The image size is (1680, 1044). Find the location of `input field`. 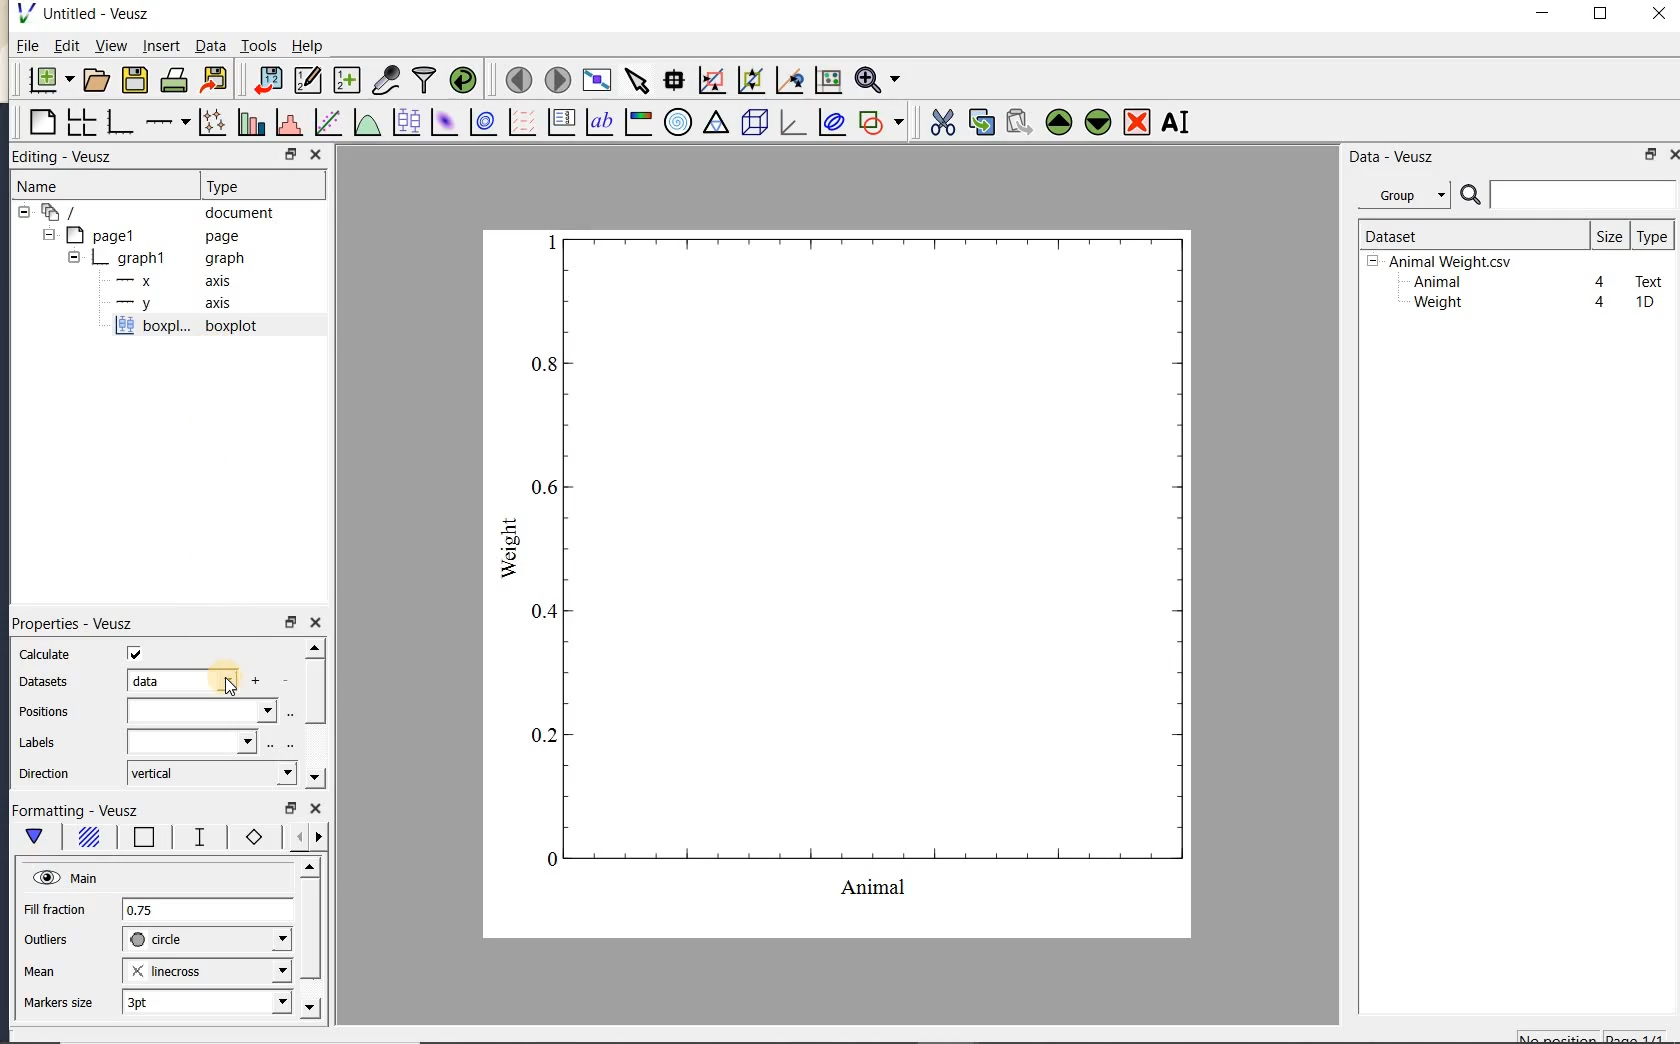

input field is located at coordinates (194, 741).